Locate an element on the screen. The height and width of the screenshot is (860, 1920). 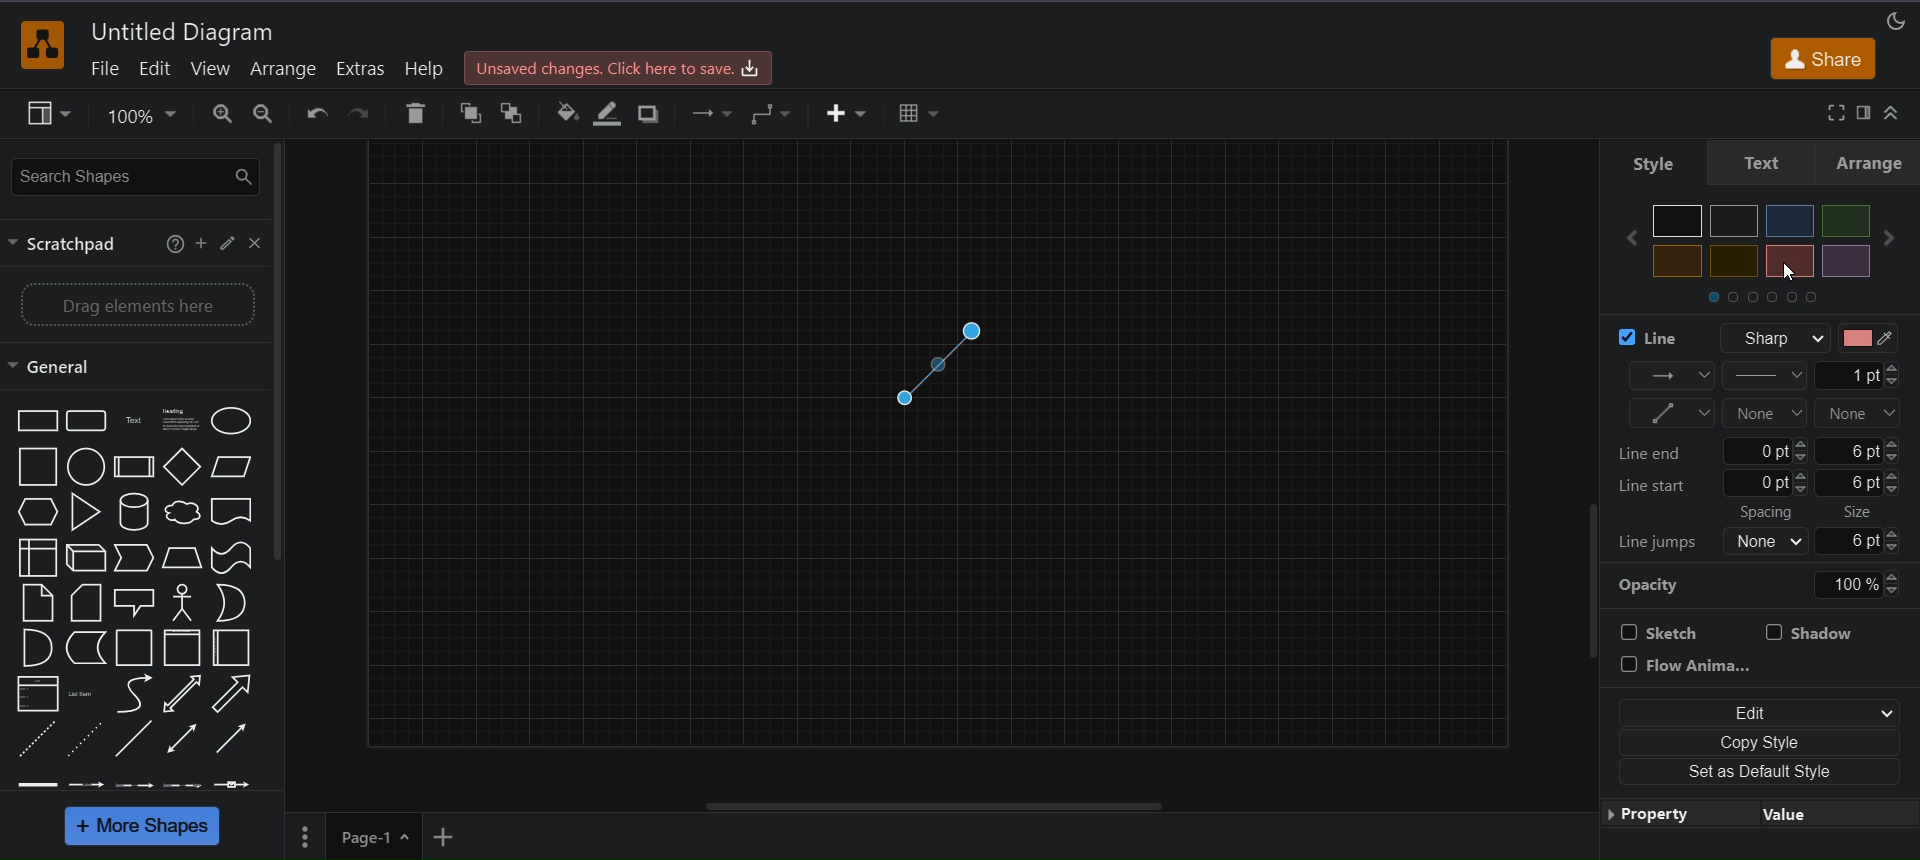
delete is located at coordinates (416, 111).